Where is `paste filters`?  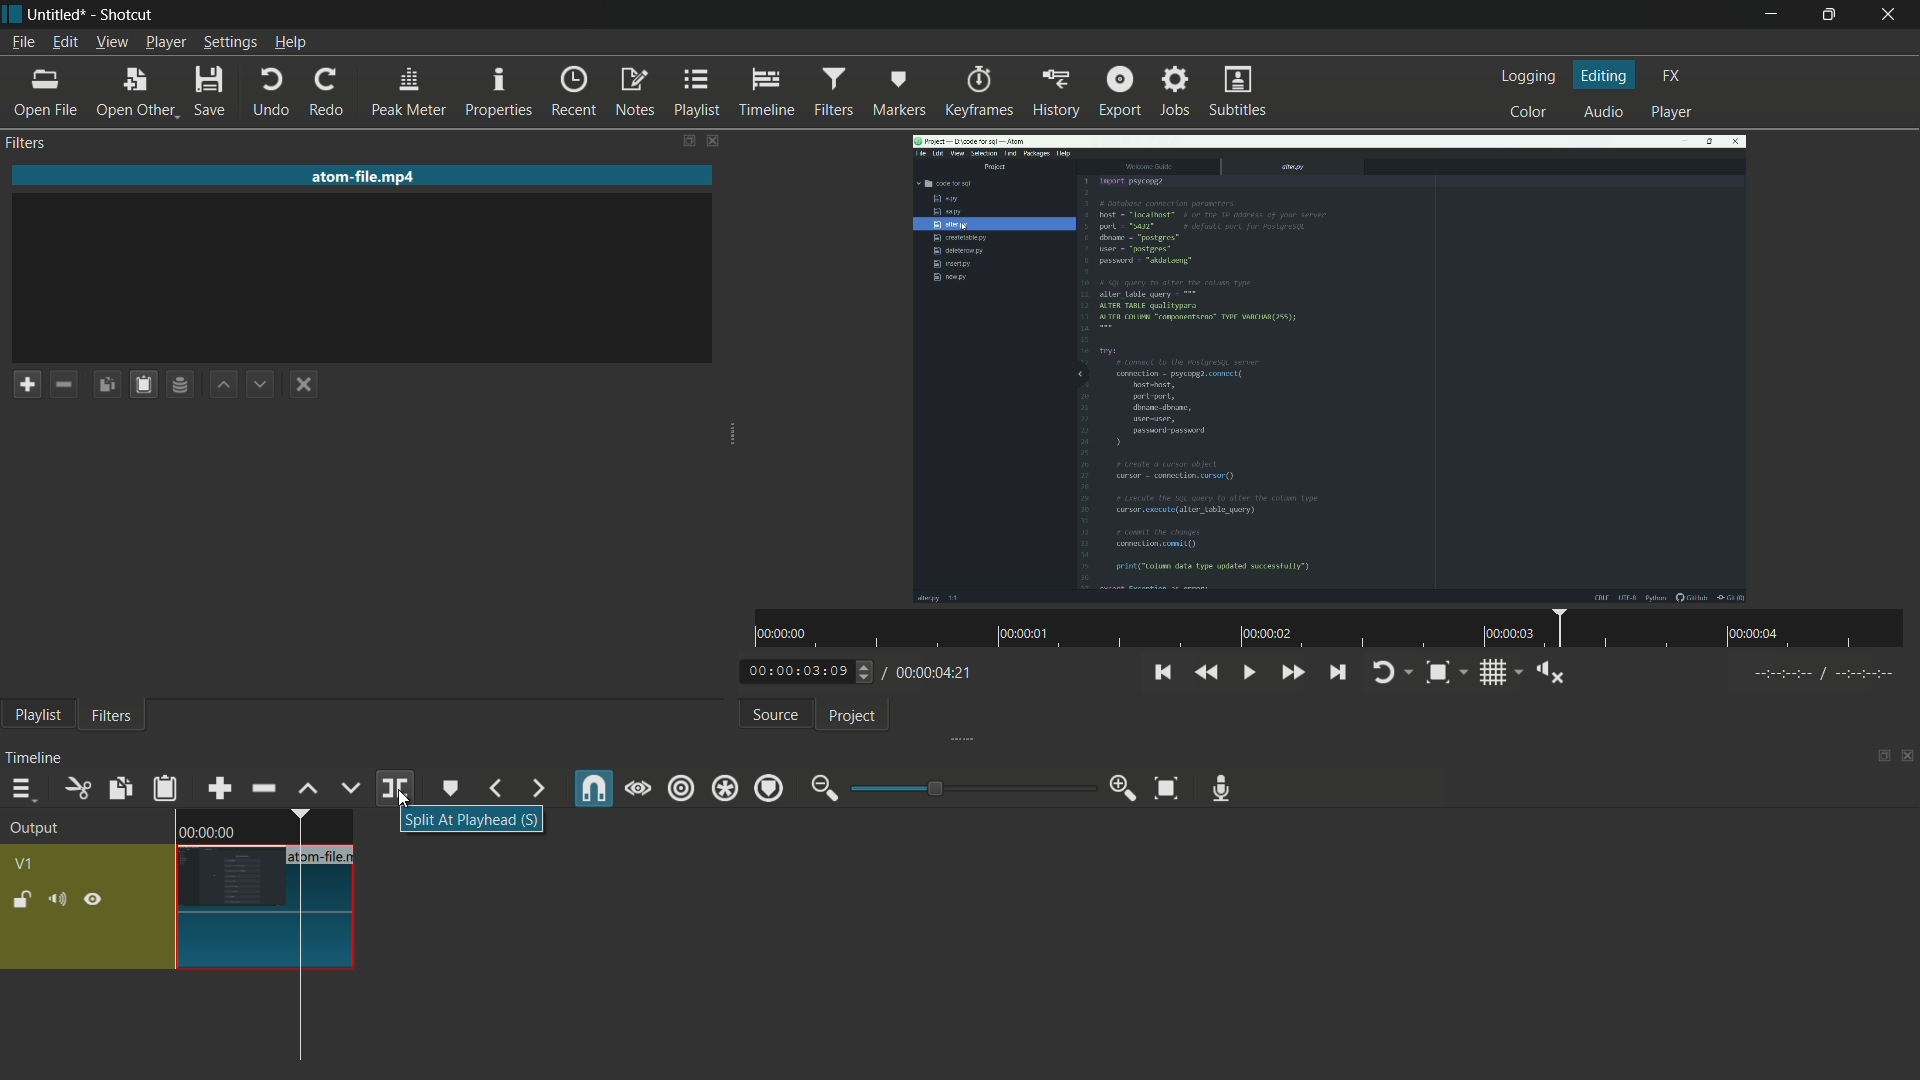 paste filters is located at coordinates (141, 385).